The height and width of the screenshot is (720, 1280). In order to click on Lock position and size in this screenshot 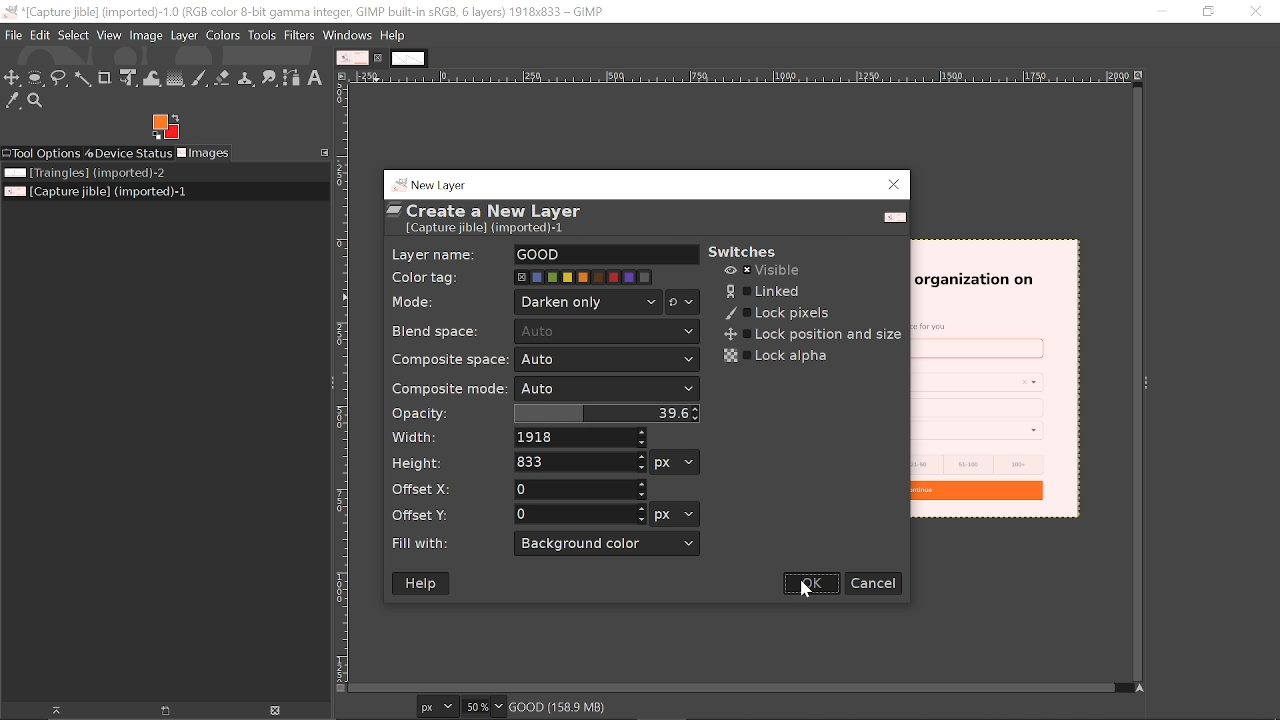, I will do `click(809, 335)`.